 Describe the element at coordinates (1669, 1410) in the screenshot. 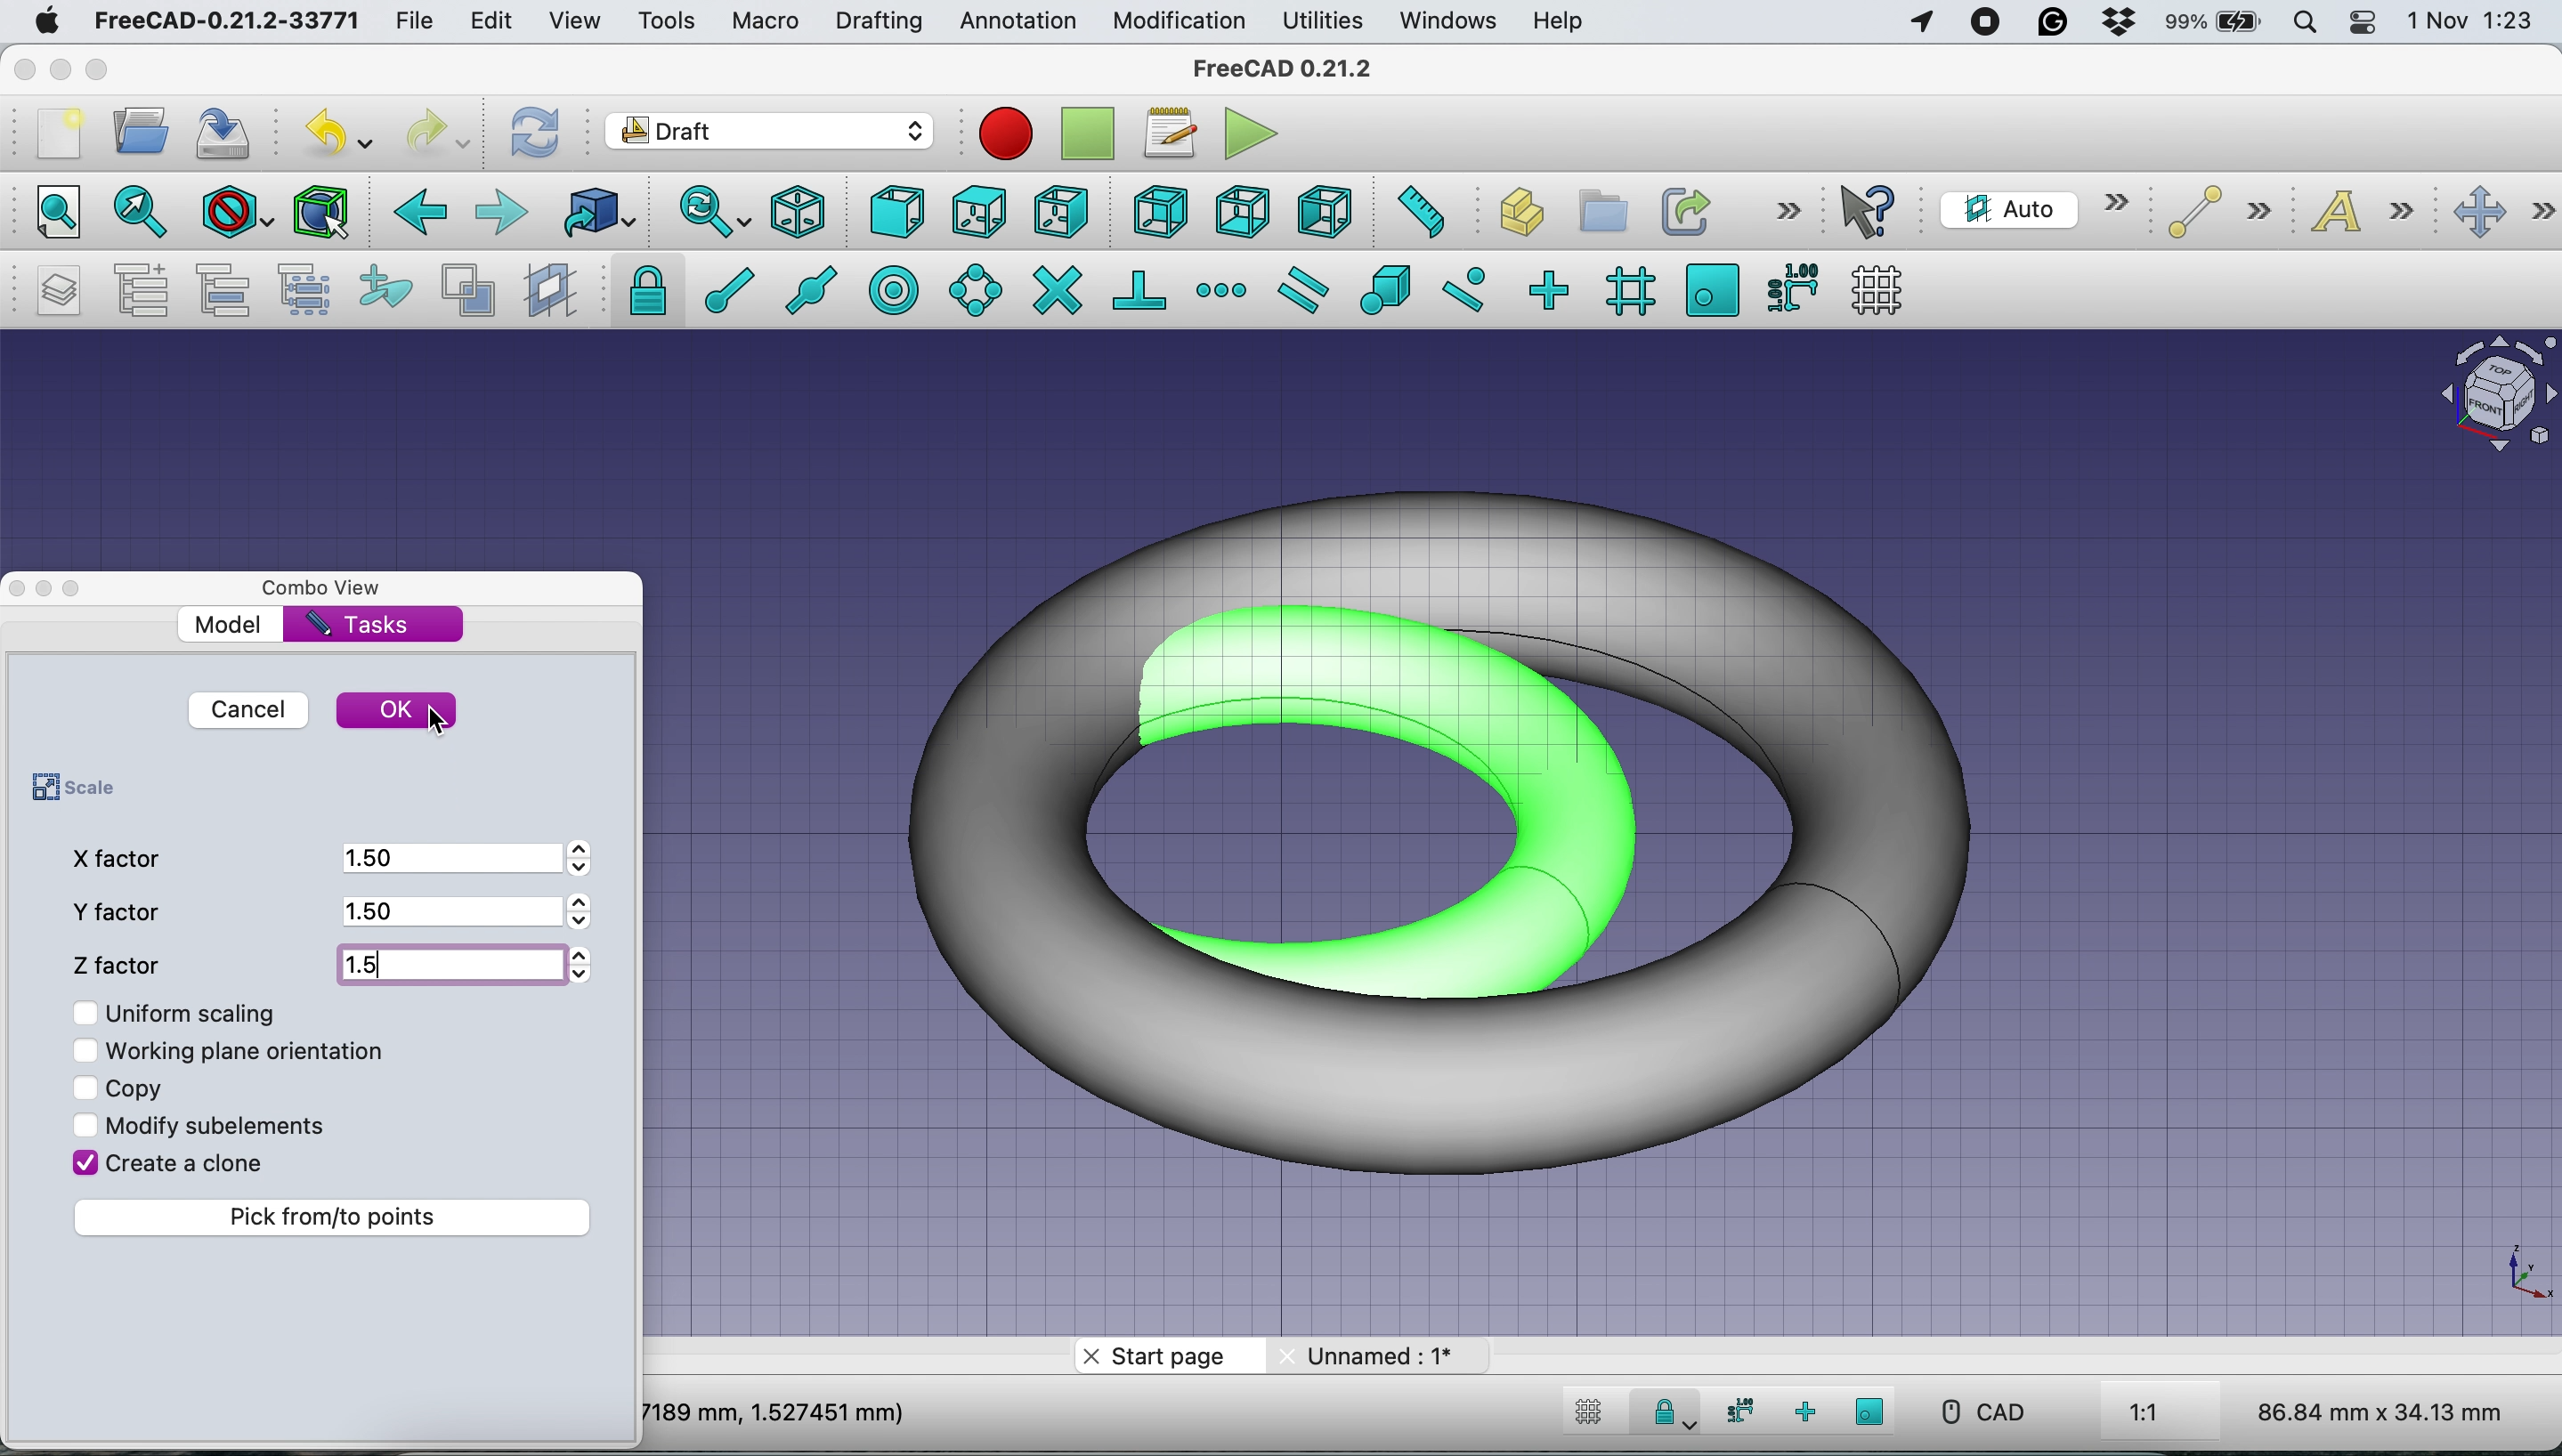

I see `Snap Lock` at that location.